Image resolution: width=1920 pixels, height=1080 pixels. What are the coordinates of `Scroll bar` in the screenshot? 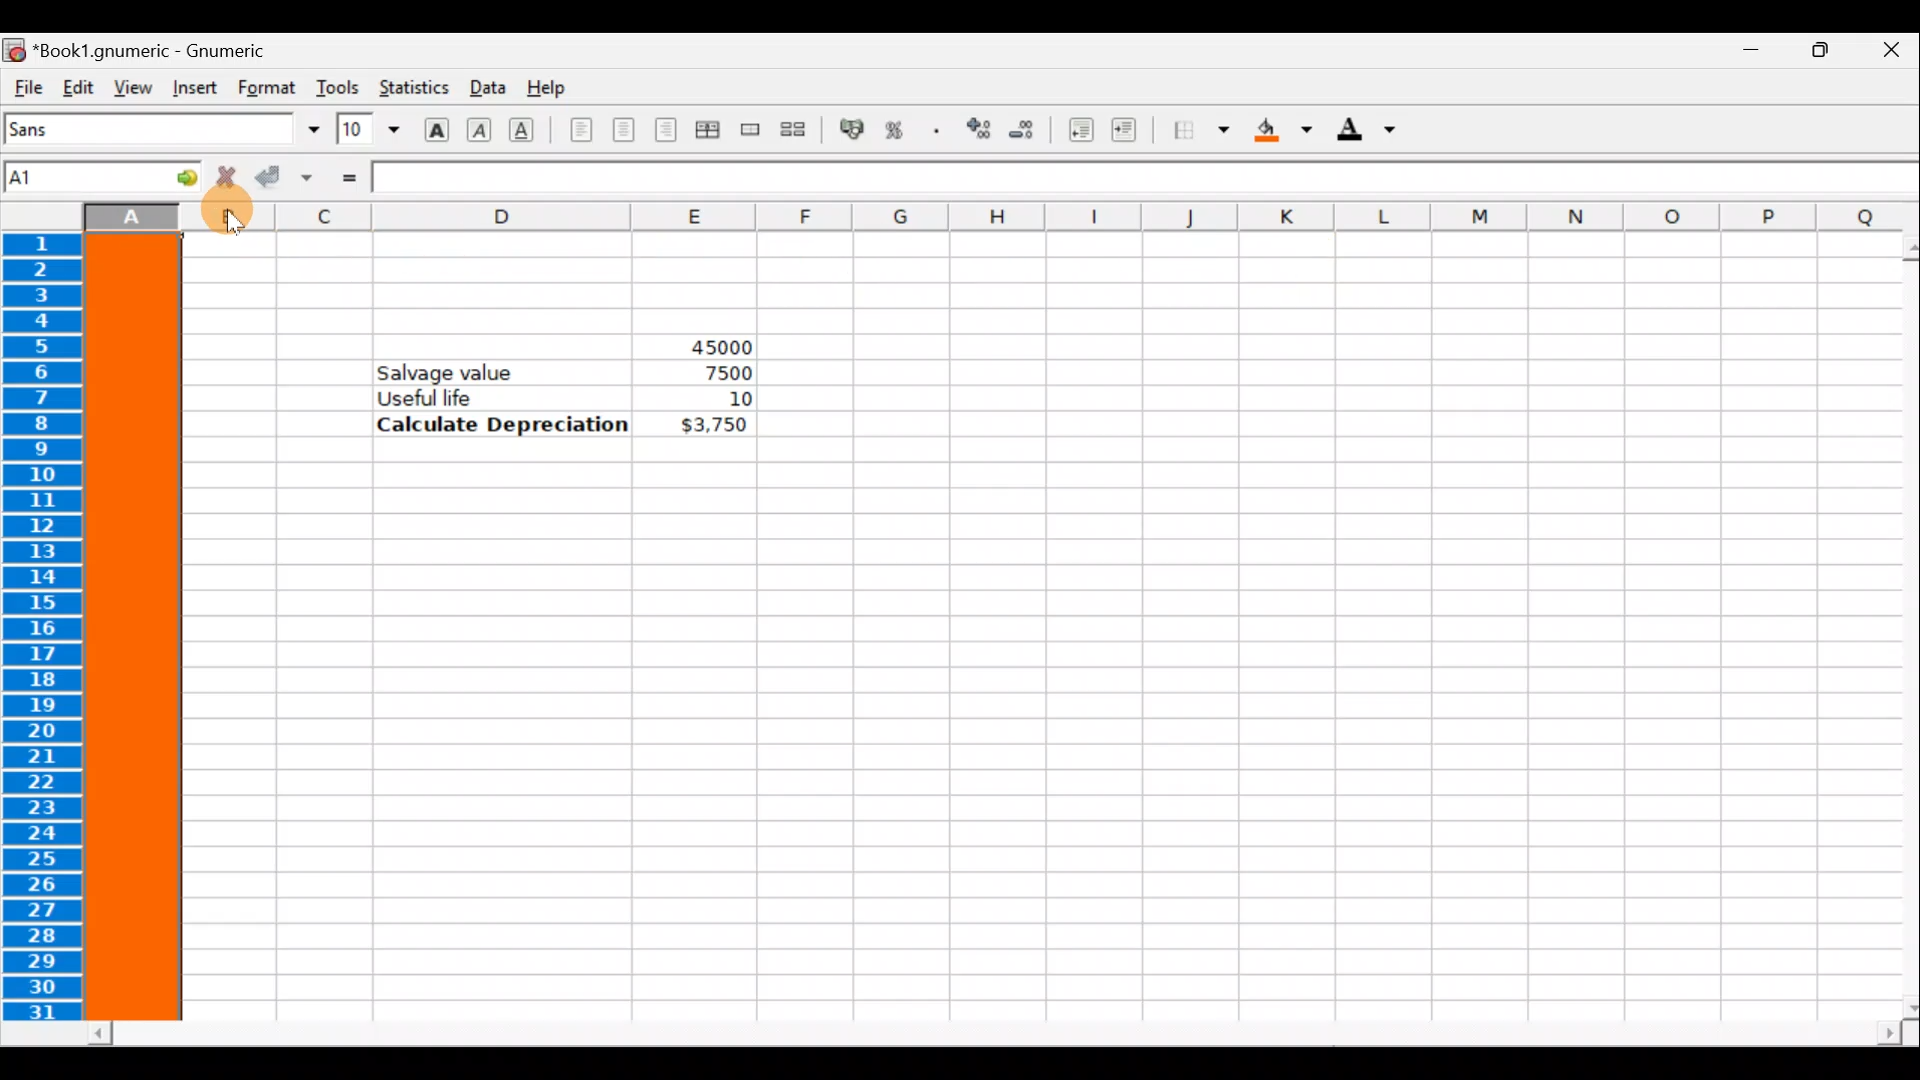 It's located at (1896, 627).